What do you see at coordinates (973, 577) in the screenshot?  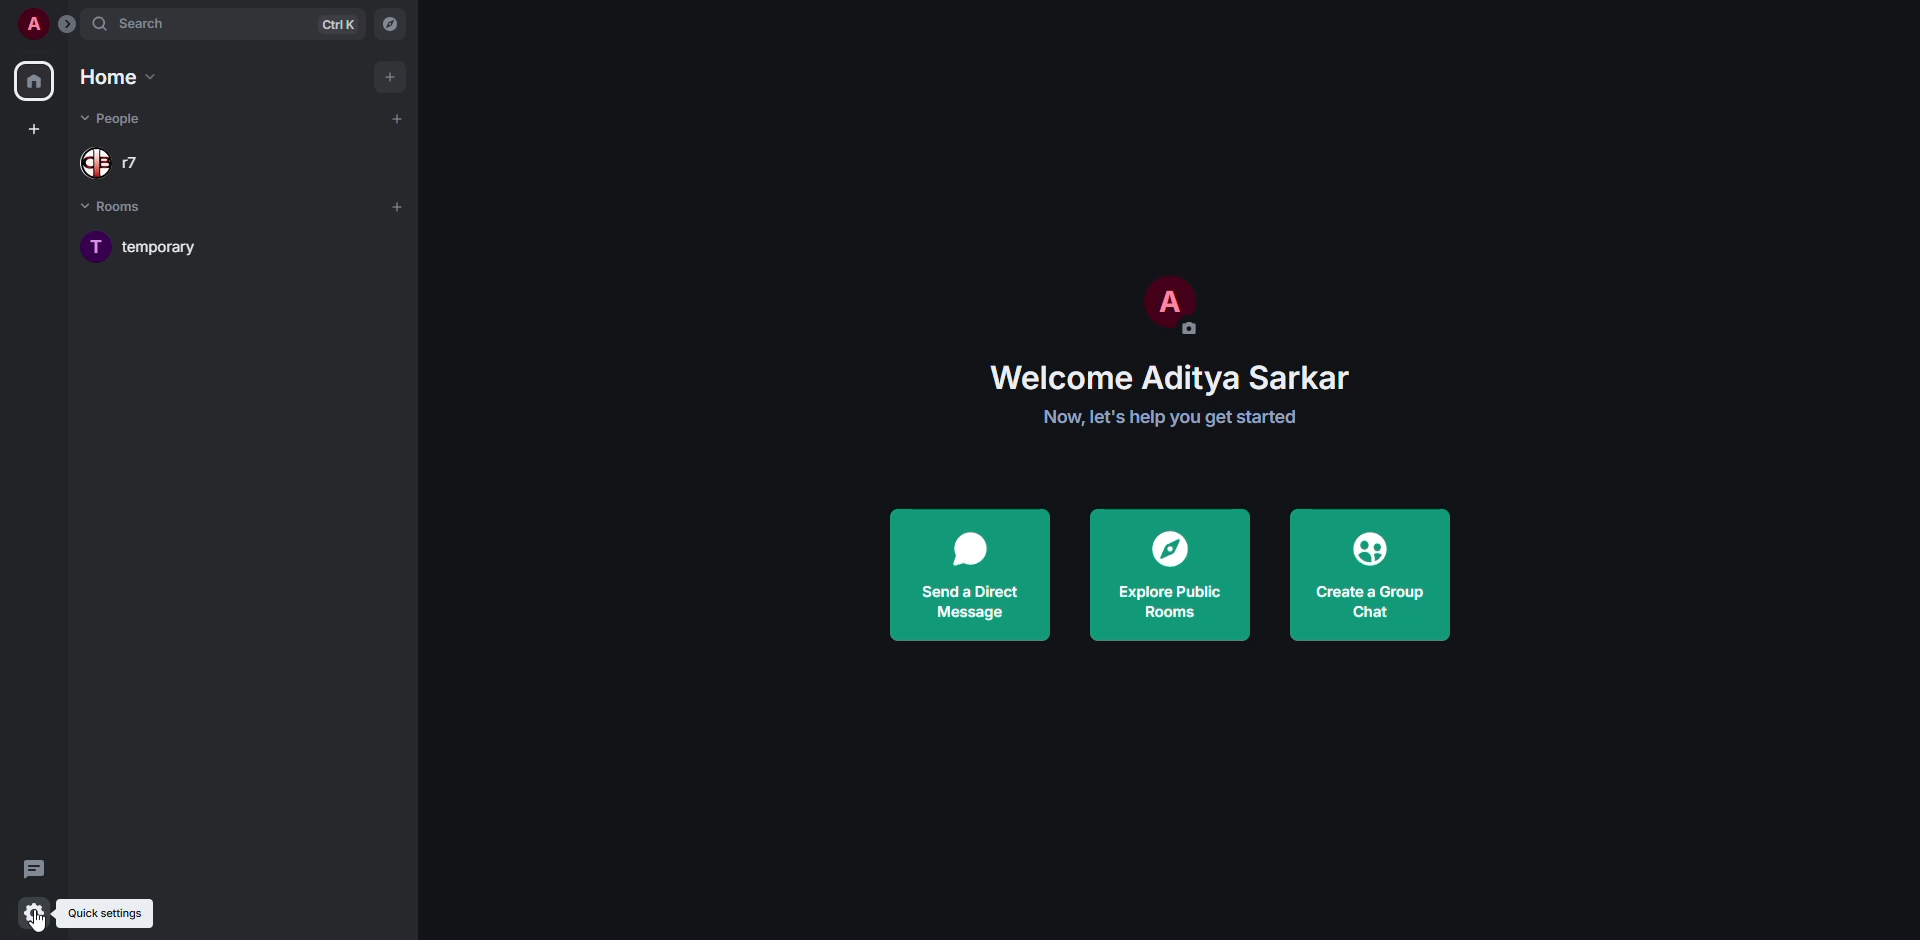 I see `send a direct message` at bounding box center [973, 577].